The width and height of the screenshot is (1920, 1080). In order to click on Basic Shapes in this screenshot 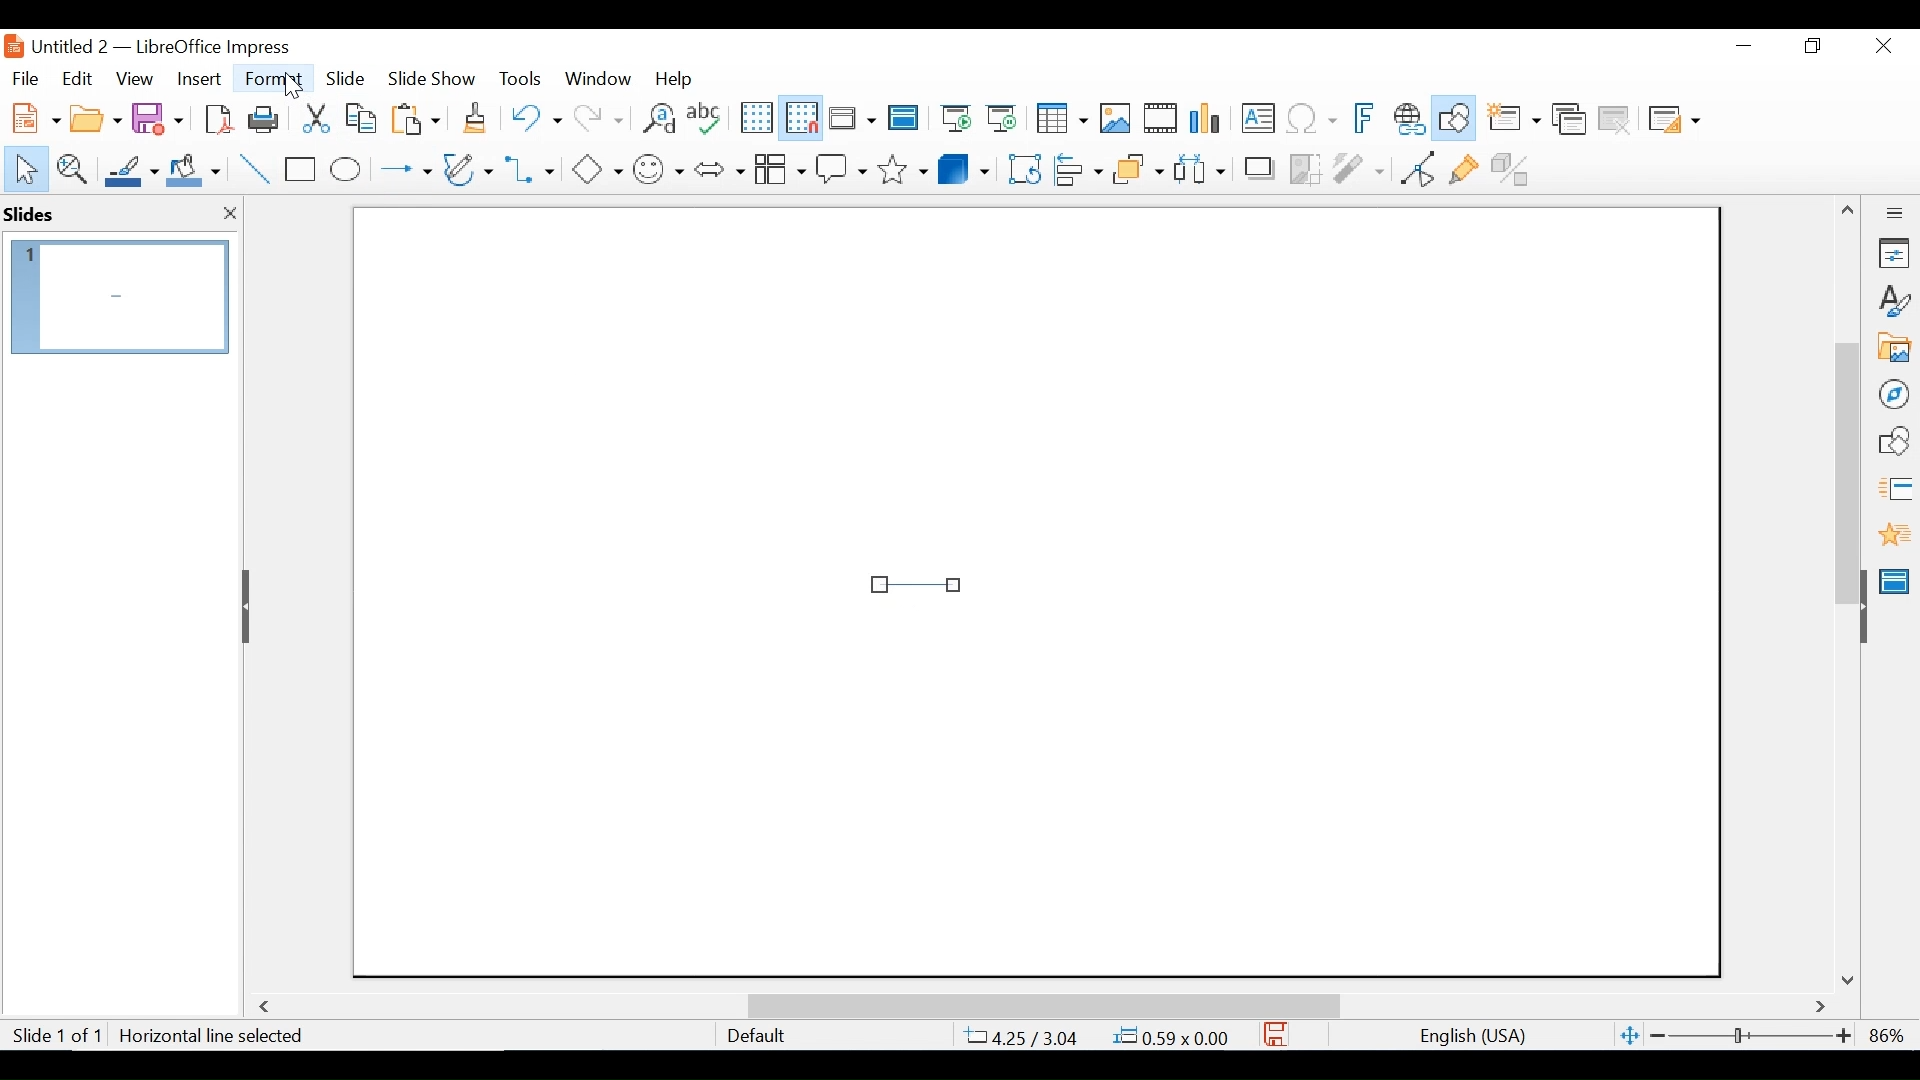, I will do `click(596, 167)`.